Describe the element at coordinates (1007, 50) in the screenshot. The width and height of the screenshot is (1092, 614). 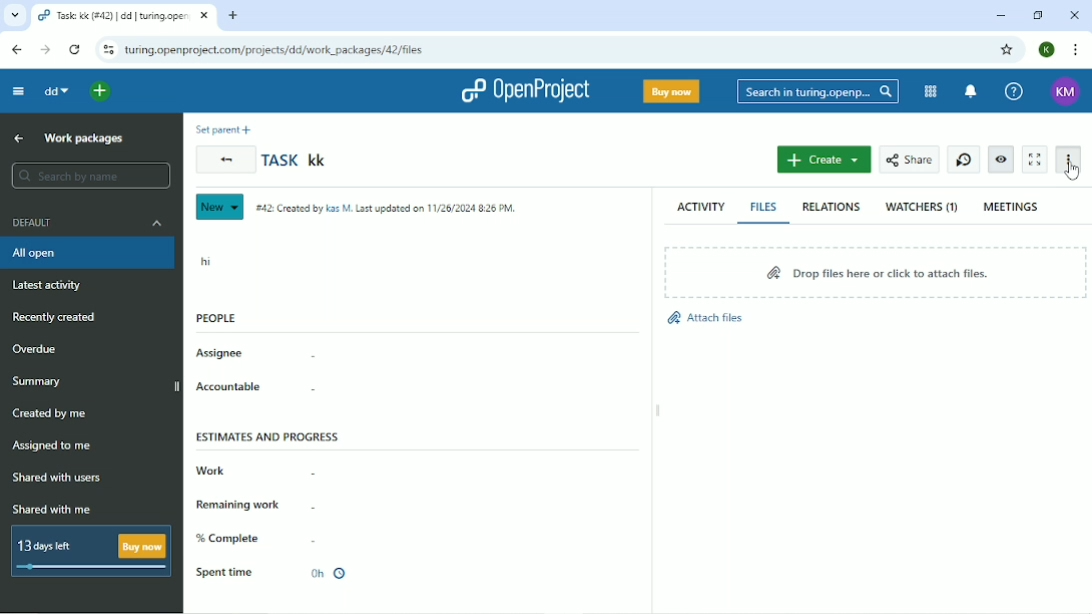
I see `Bookmark this tab` at that location.